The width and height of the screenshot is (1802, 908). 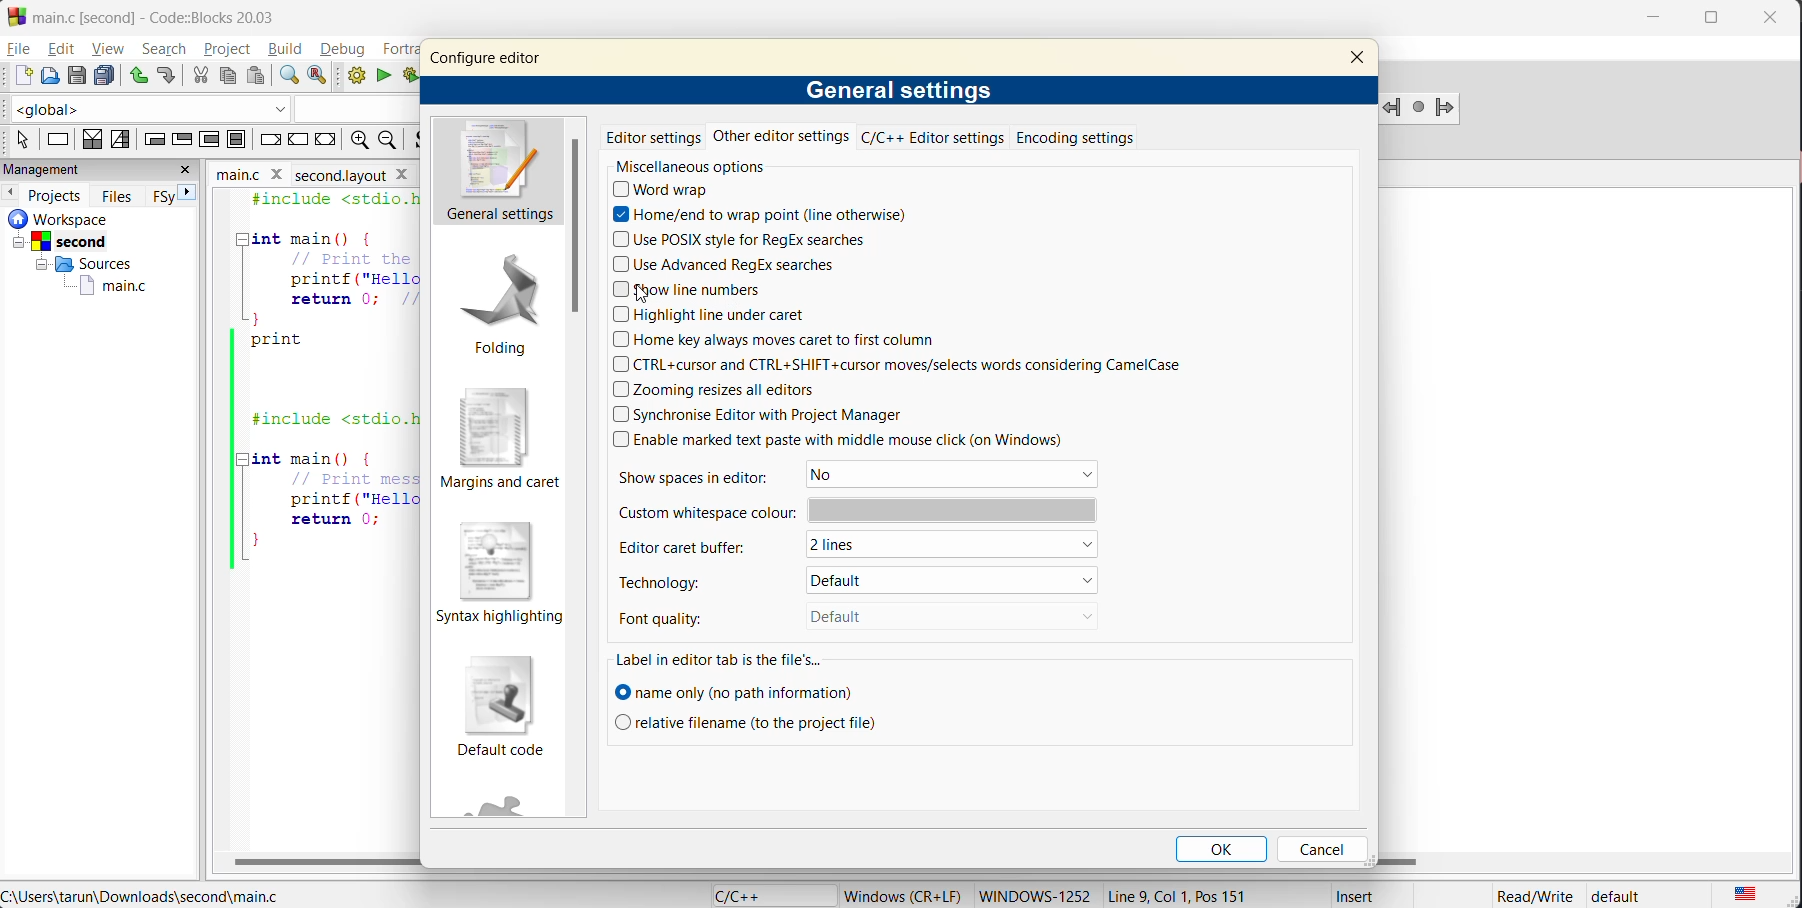 What do you see at coordinates (652, 290) in the screenshot?
I see `Cursor` at bounding box center [652, 290].